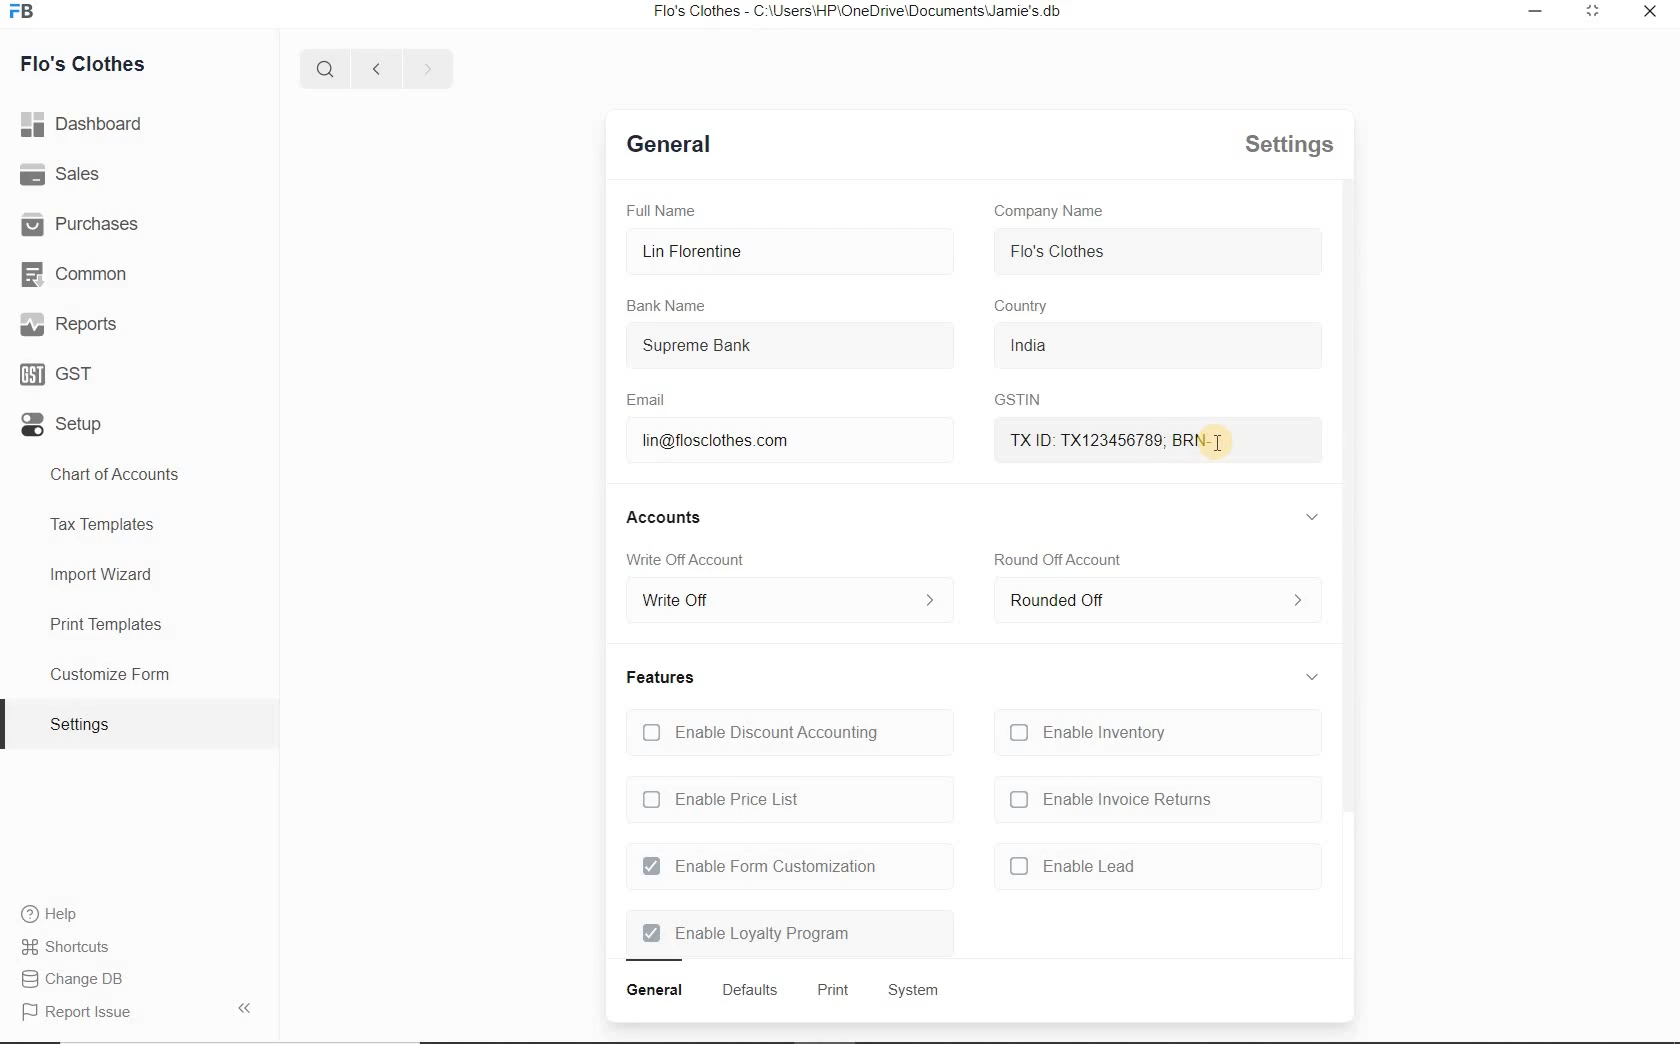  What do you see at coordinates (1313, 672) in the screenshot?
I see `collapse` at bounding box center [1313, 672].